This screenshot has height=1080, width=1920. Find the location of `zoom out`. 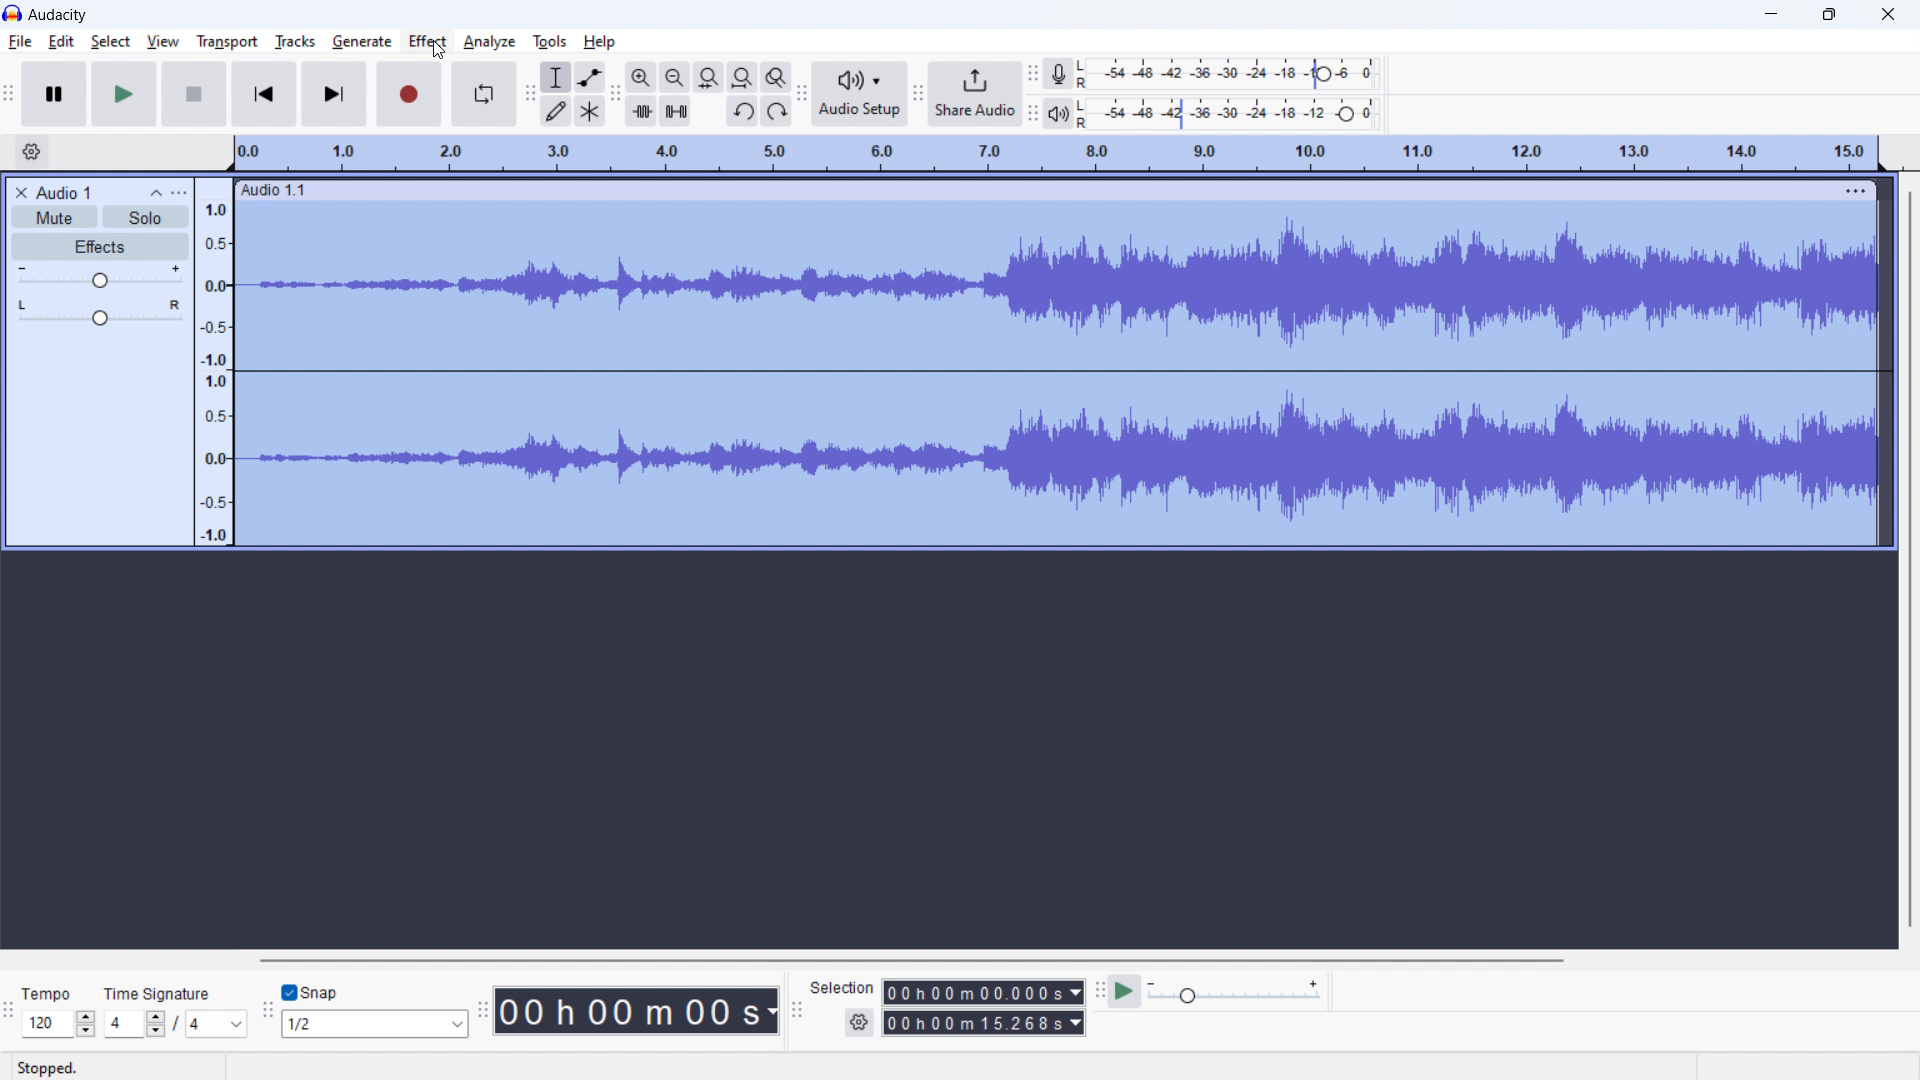

zoom out is located at coordinates (675, 77).